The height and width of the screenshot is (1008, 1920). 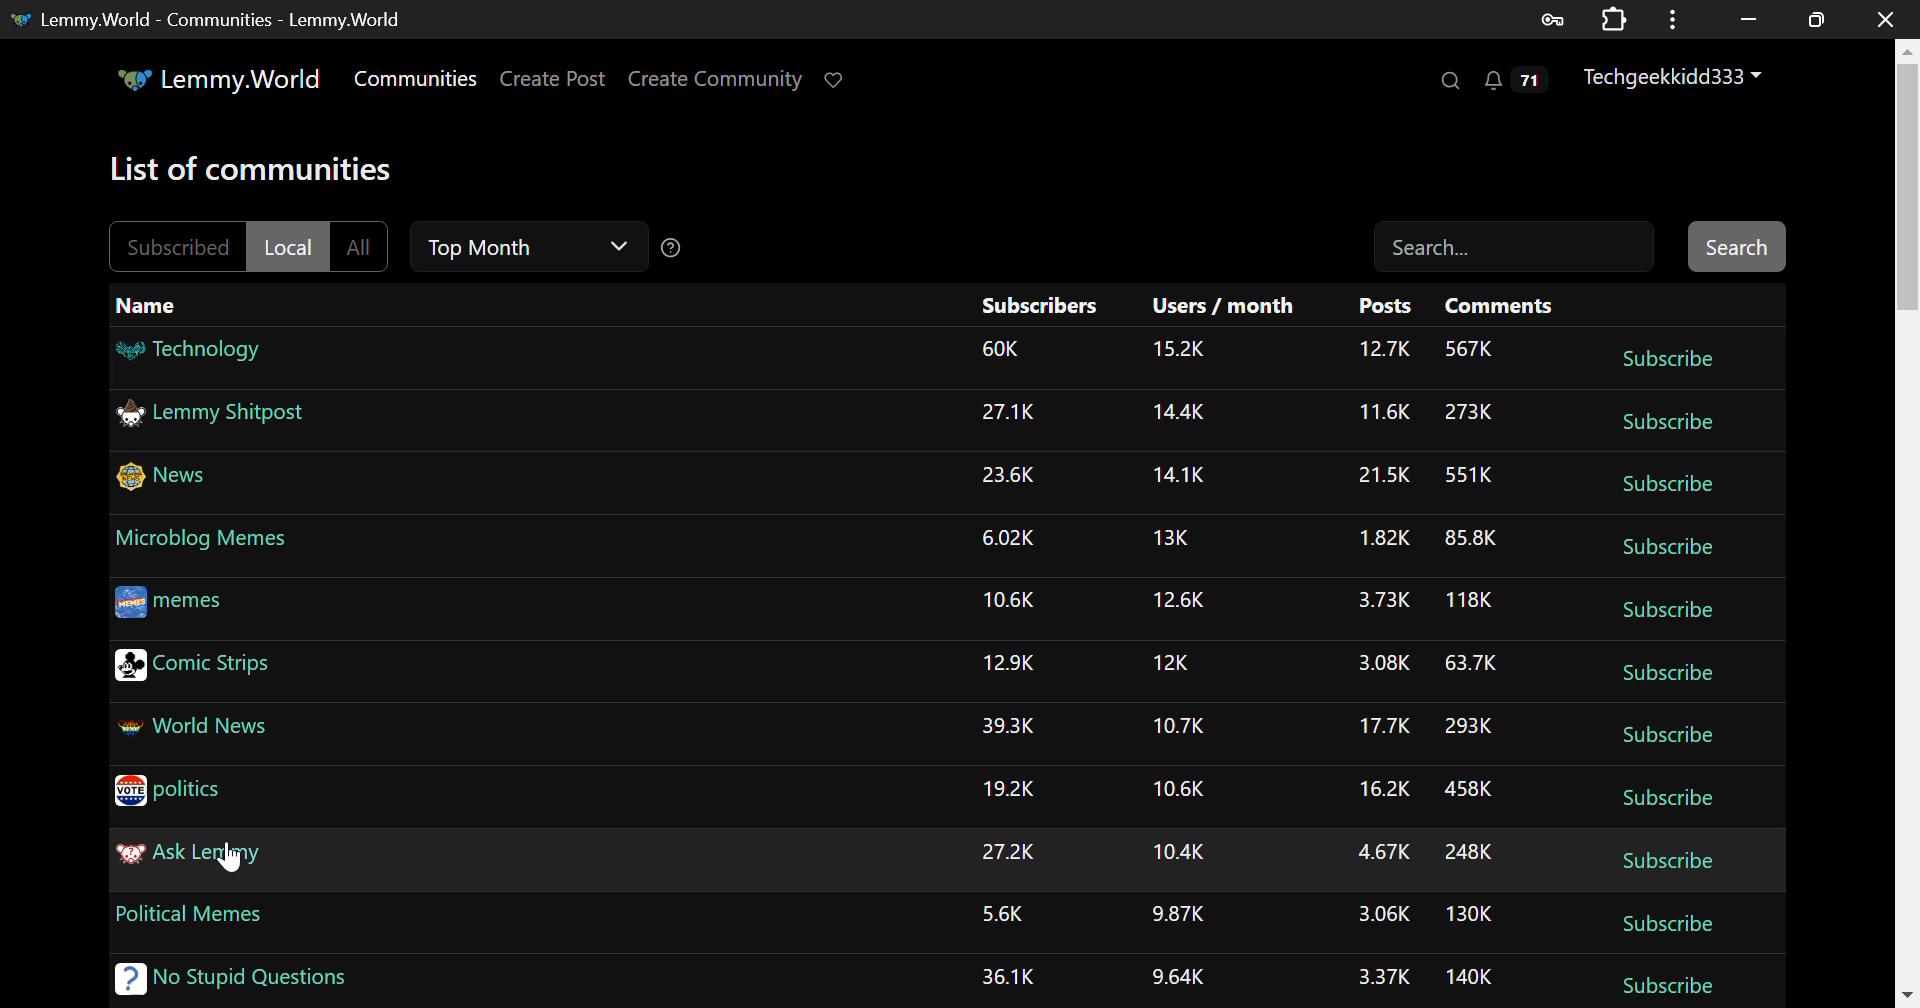 What do you see at coordinates (196, 669) in the screenshot?
I see `Comic Strips Community` at bounding box center [196, 669].